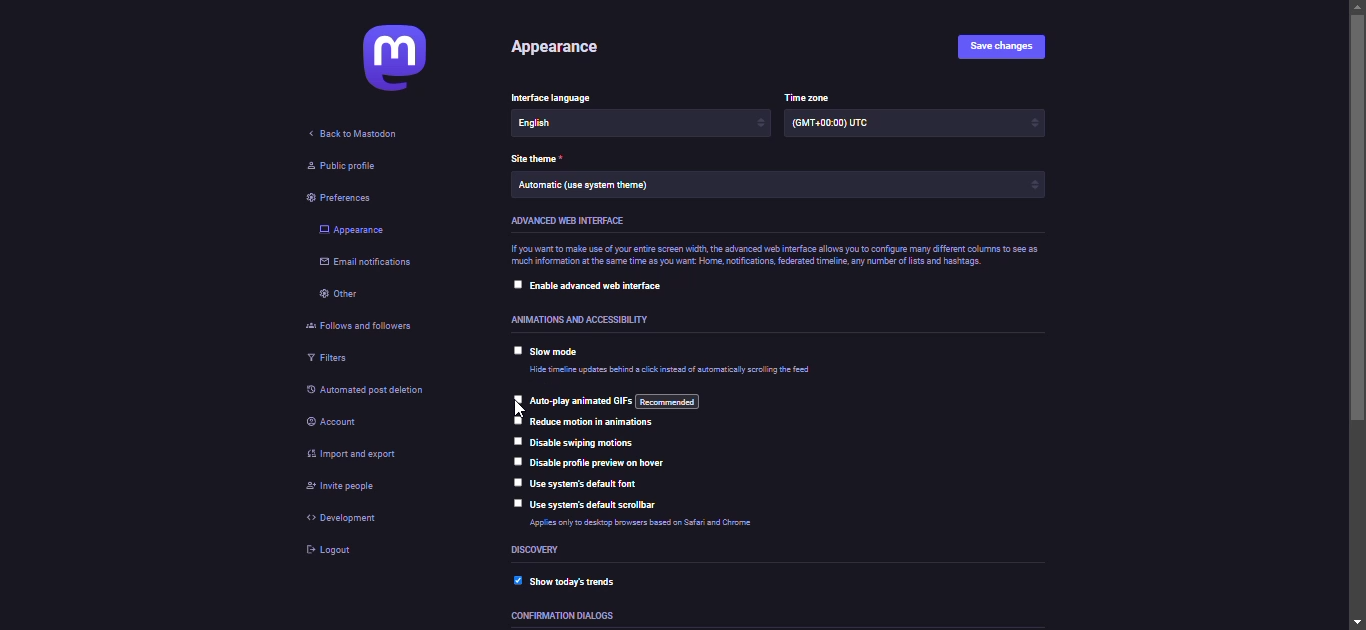 This screenshot has height=630, width=1366. I want to click on import & export, so click(366, 455).